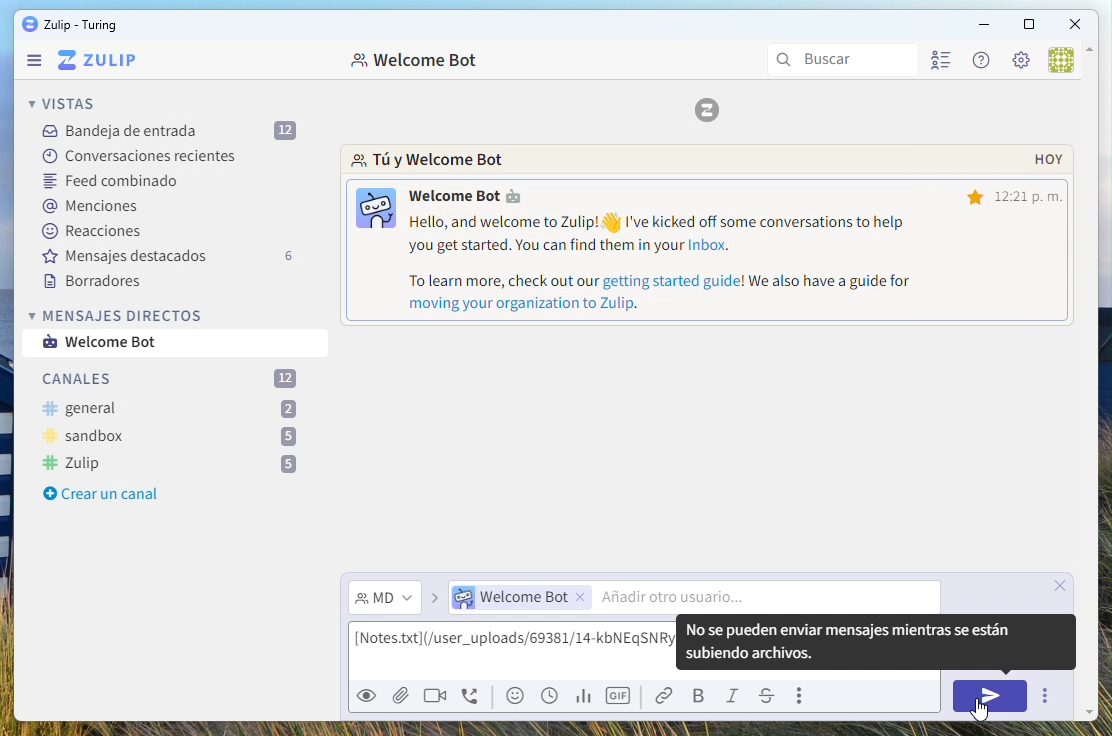 The width and height of the screenshot is (1112, 736). Describe the element at coordinates (977, 712) in the screenshot. I see `cursor` at that location.